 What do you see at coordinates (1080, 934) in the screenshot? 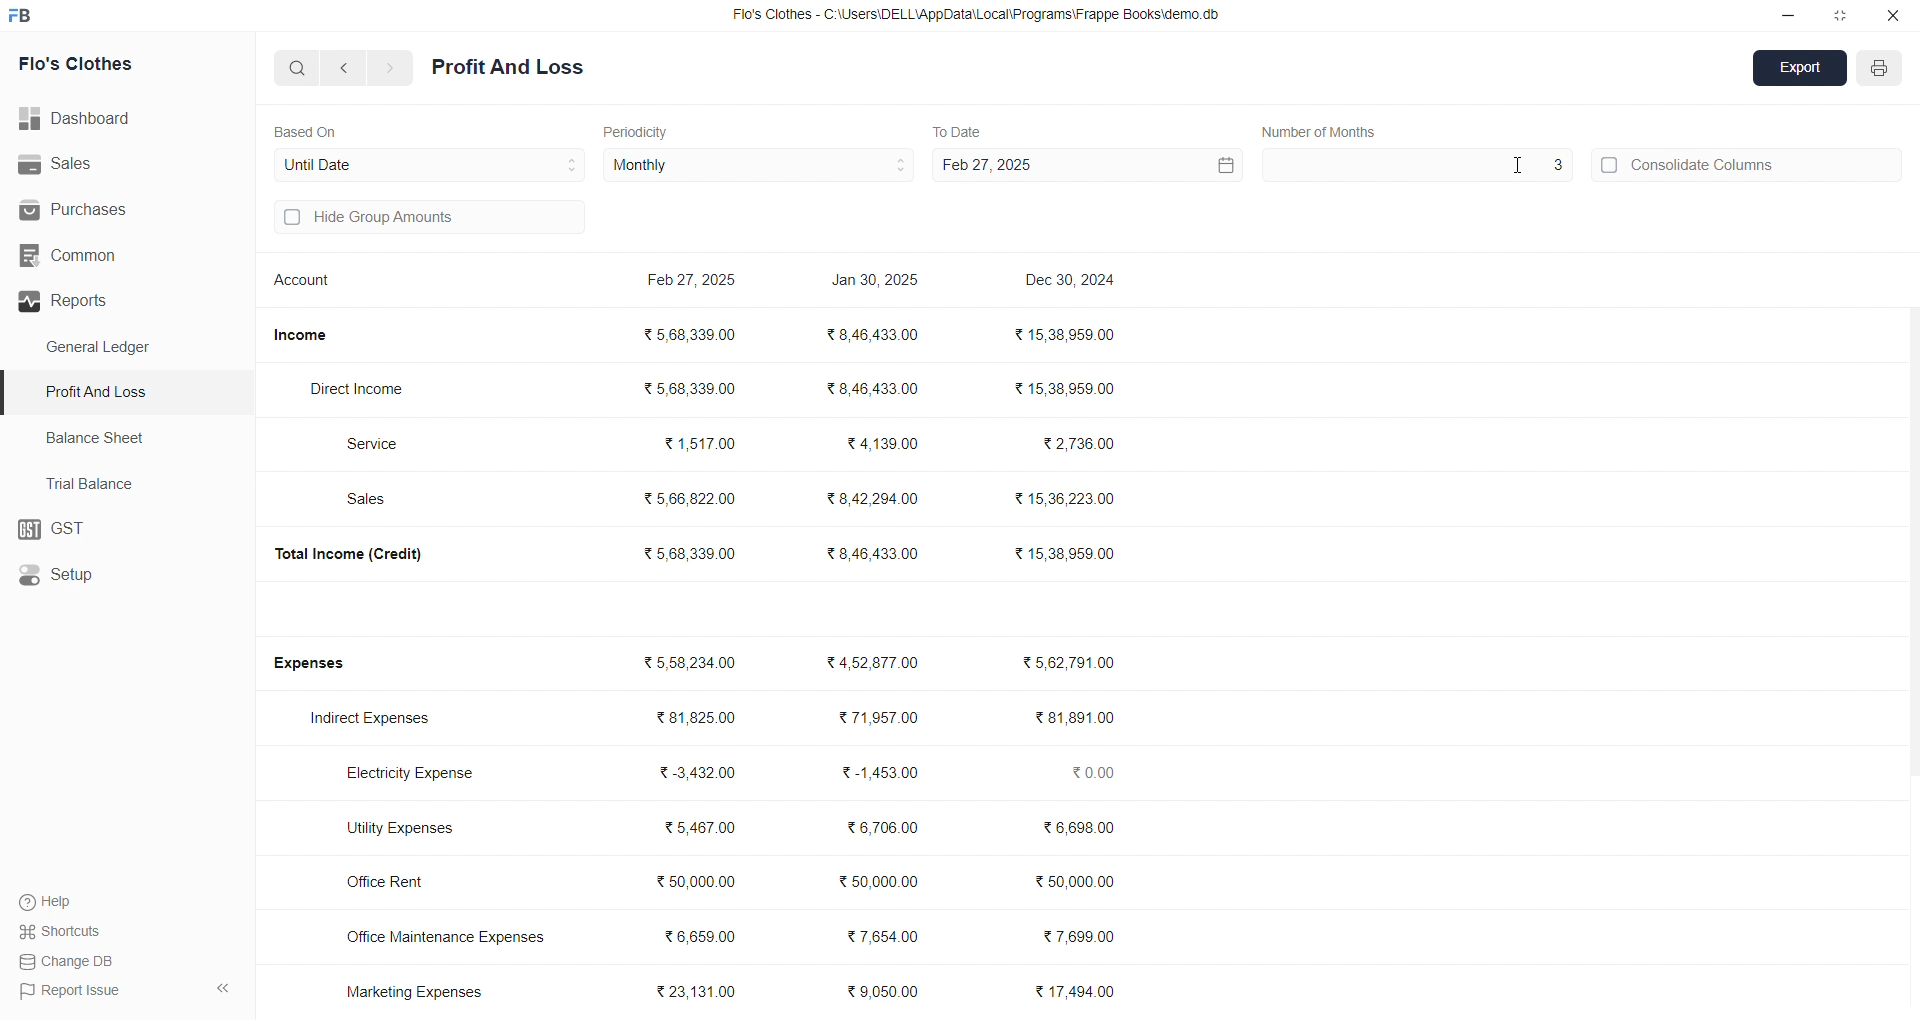
I see `₹7,699.00` at bounding box center [1080, 934].